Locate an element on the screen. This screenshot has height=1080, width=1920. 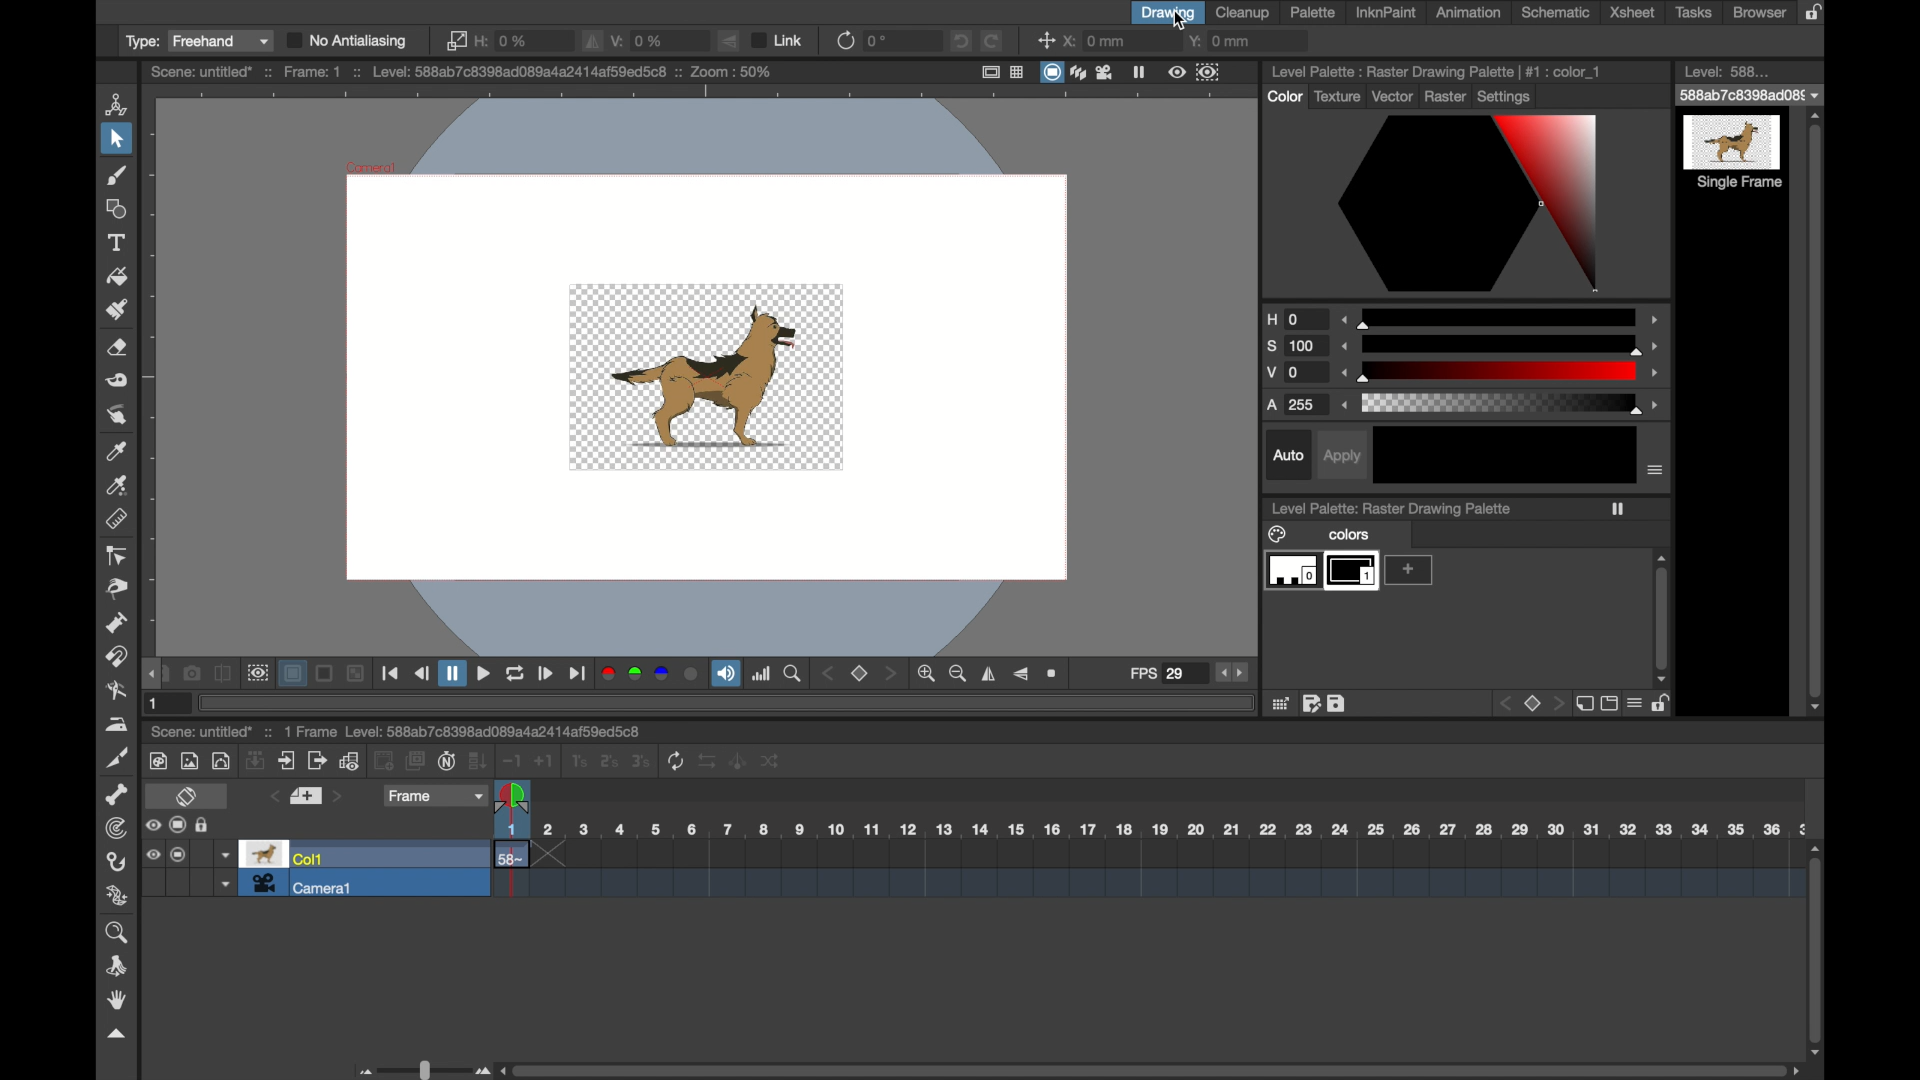
type tool is located at coordinates (119, 242).